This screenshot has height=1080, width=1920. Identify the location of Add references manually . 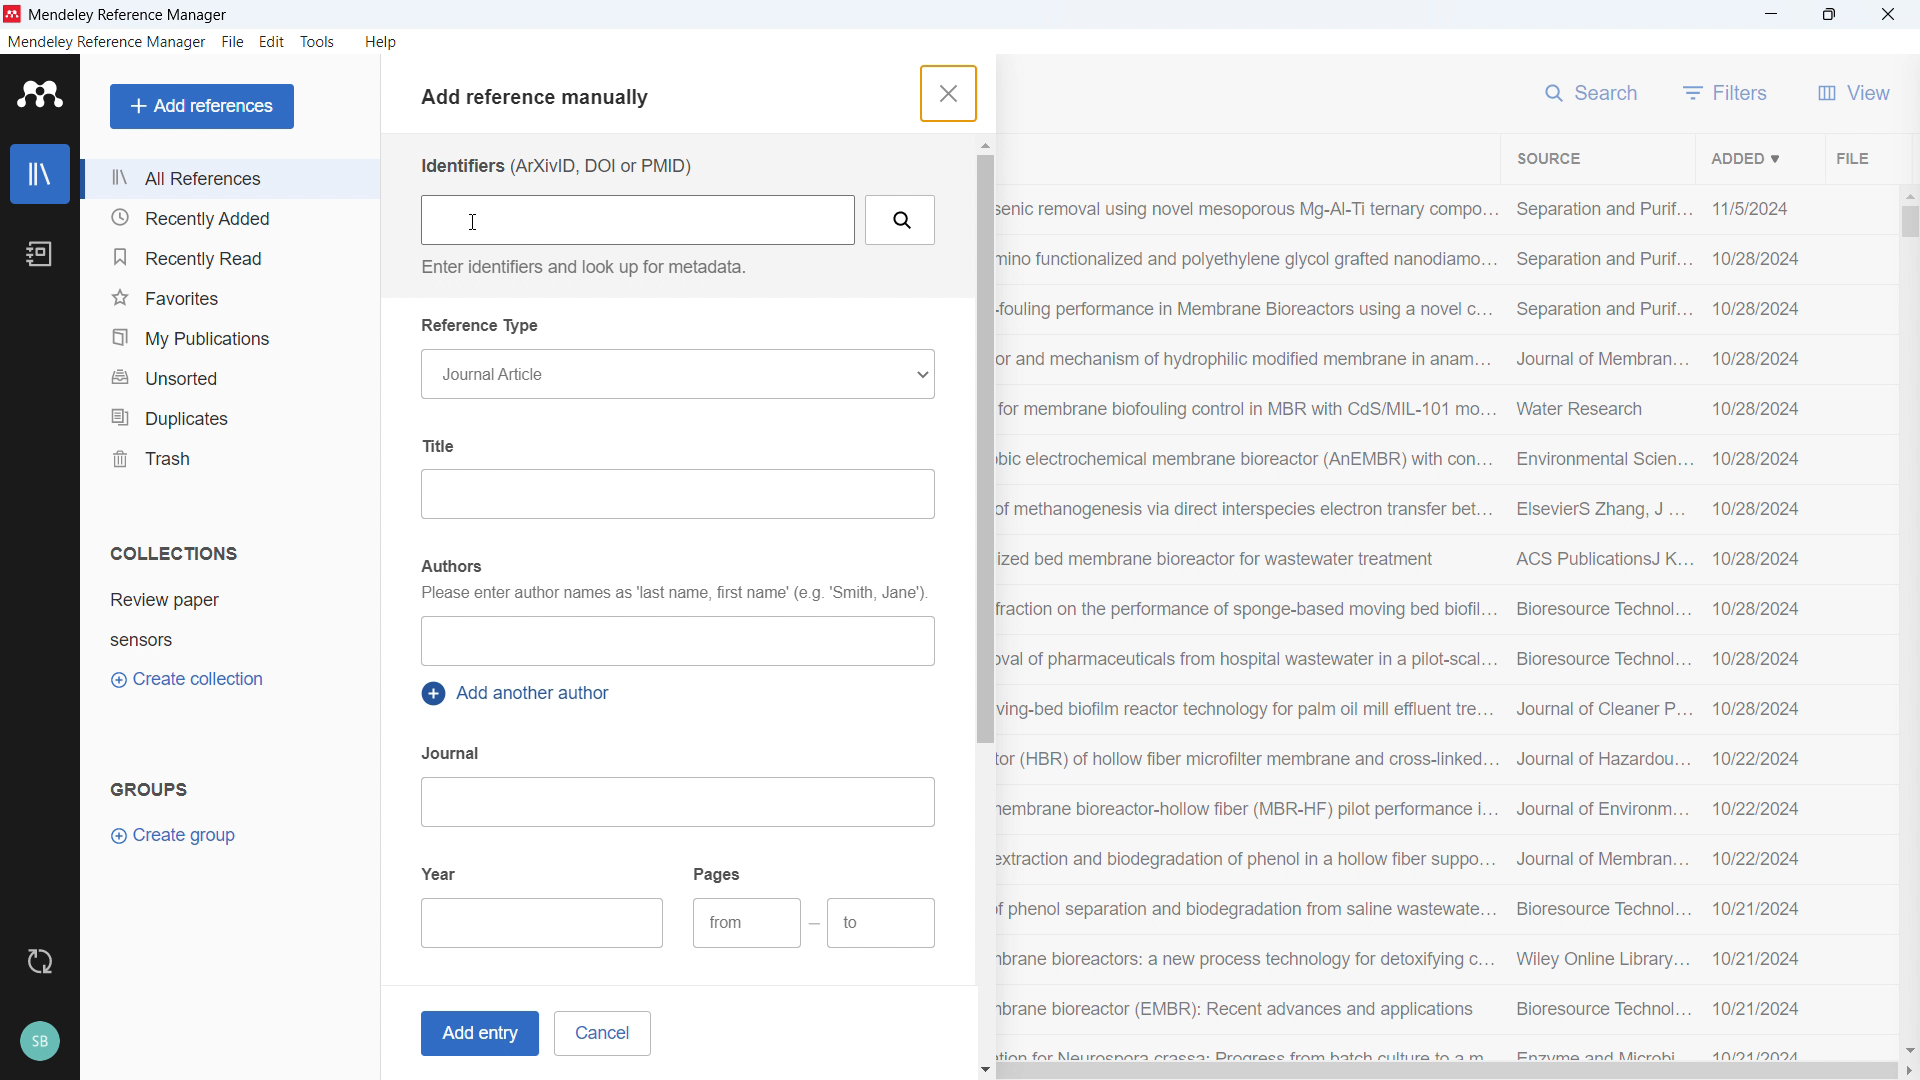
(543, 100).